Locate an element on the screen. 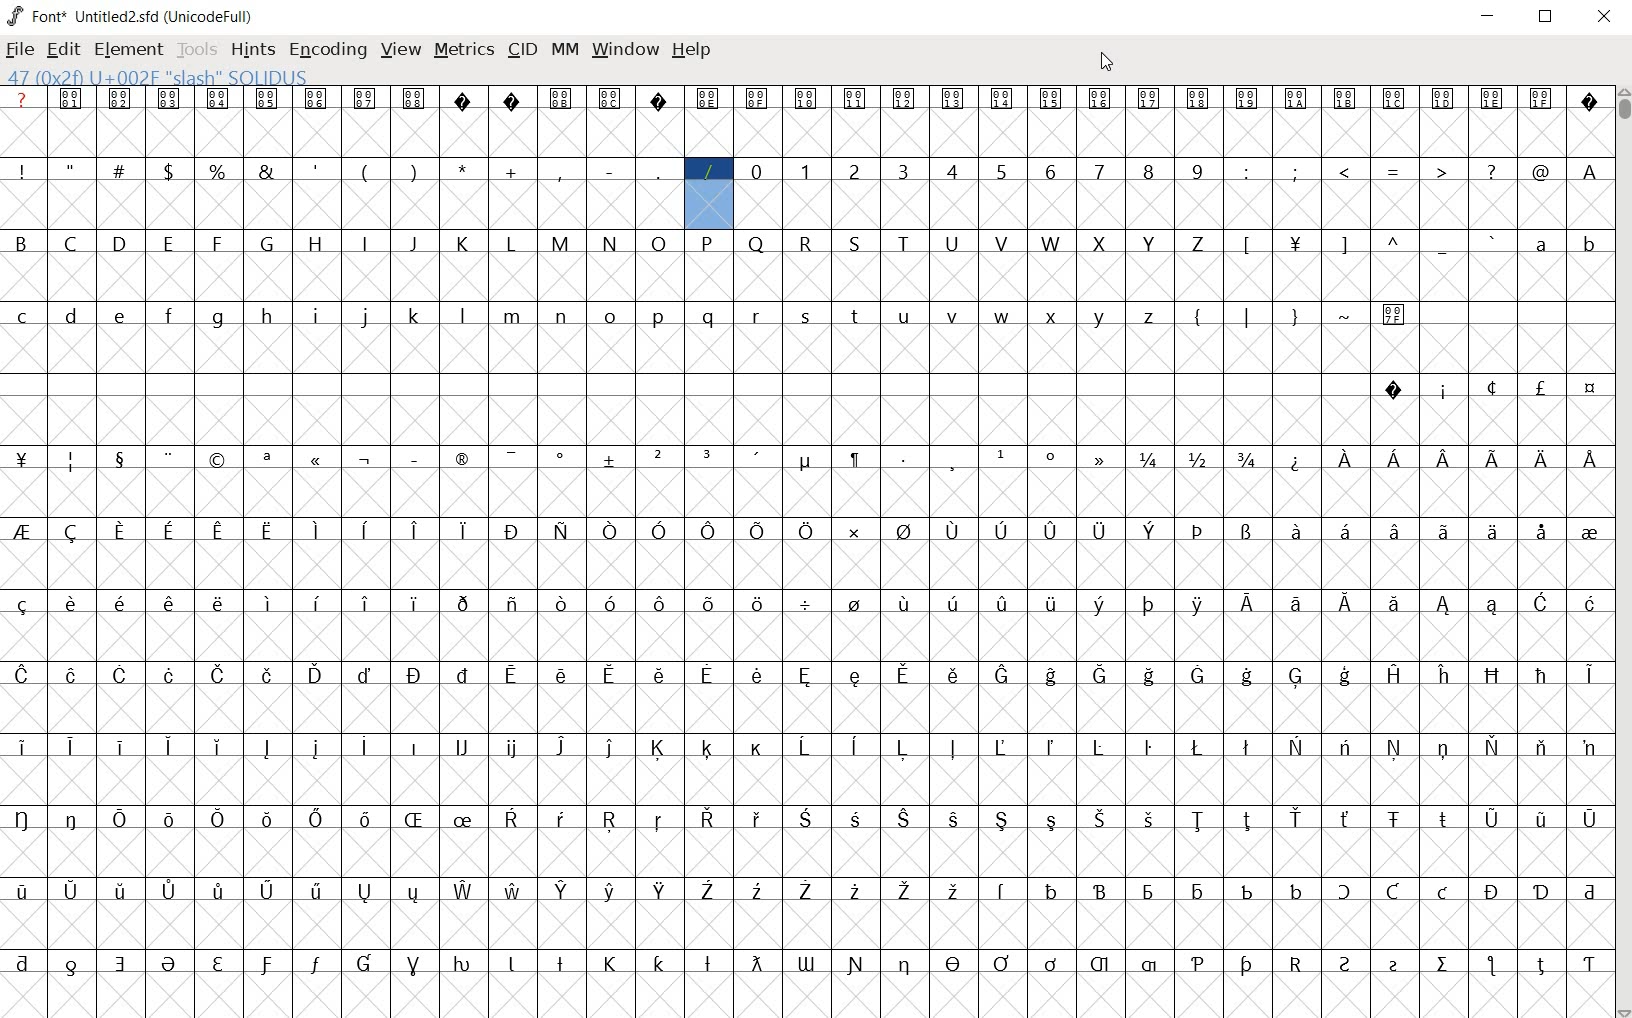 Image resolution: width=1632 pixels, height=1018 pixels. glyph is located at coordinates (268, 316).